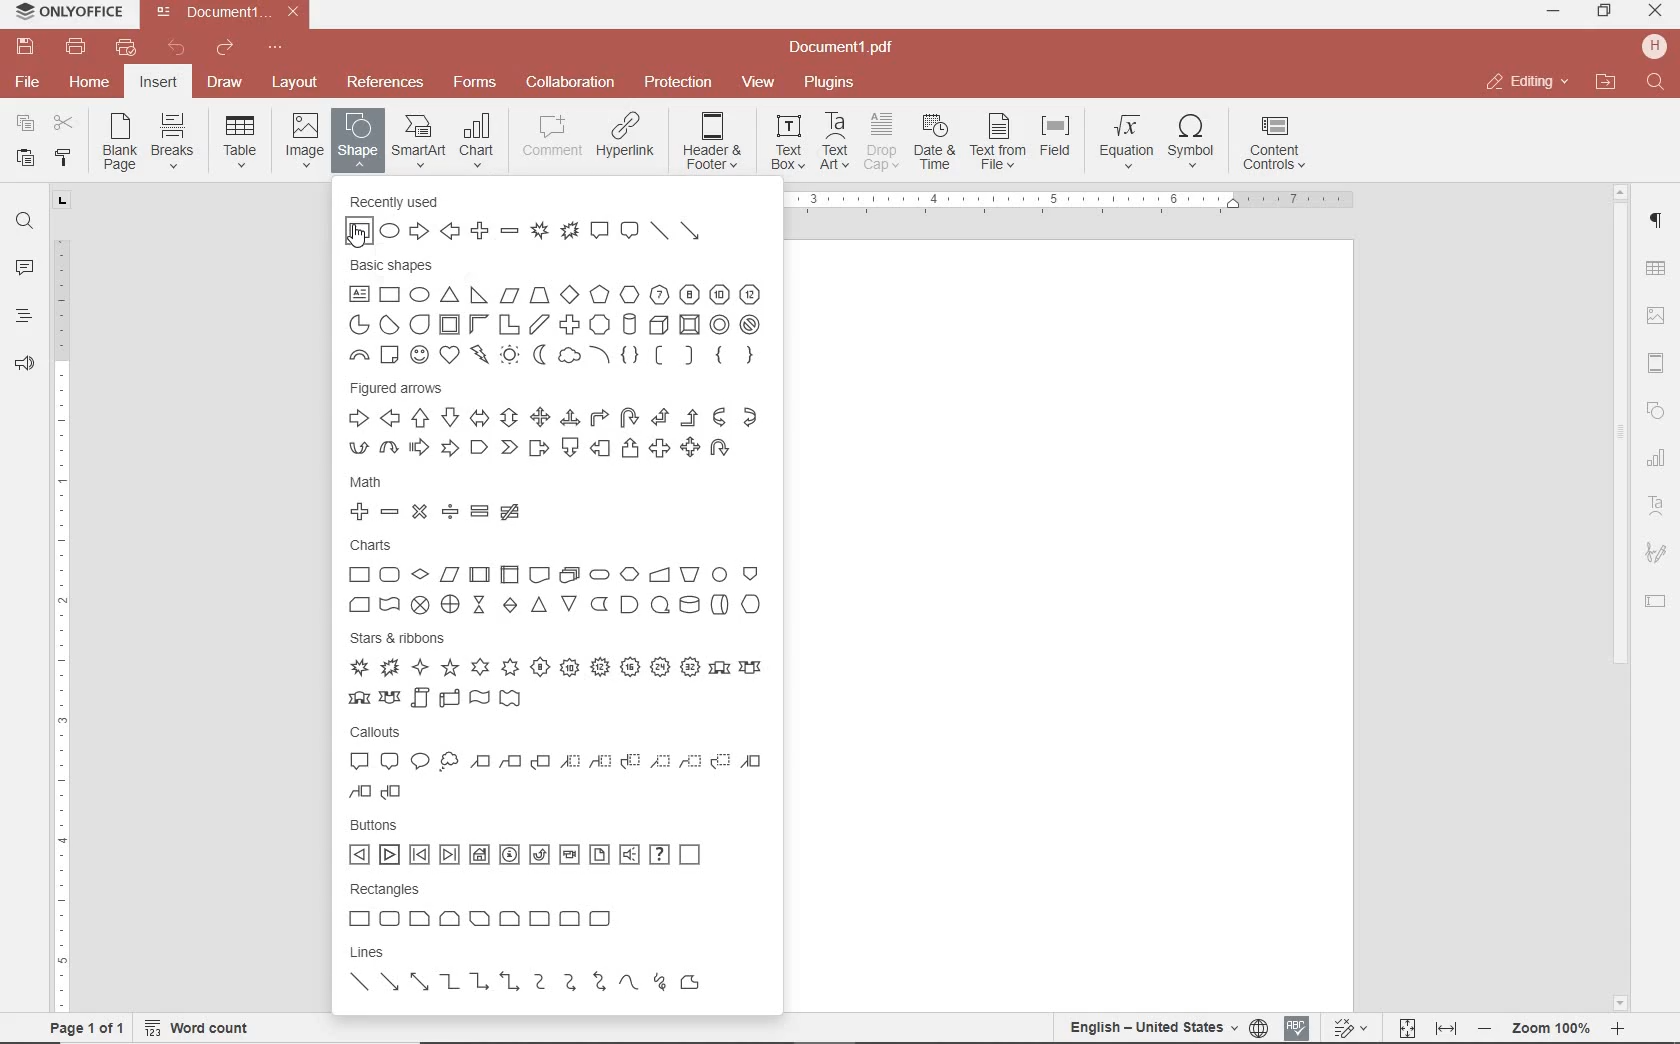 This screenshot has width=1680, height=1044. What do you see at coordinates (1656, 554) in the screenshot?
I see `SIGNATURE` at bounding box center [1656, 554].